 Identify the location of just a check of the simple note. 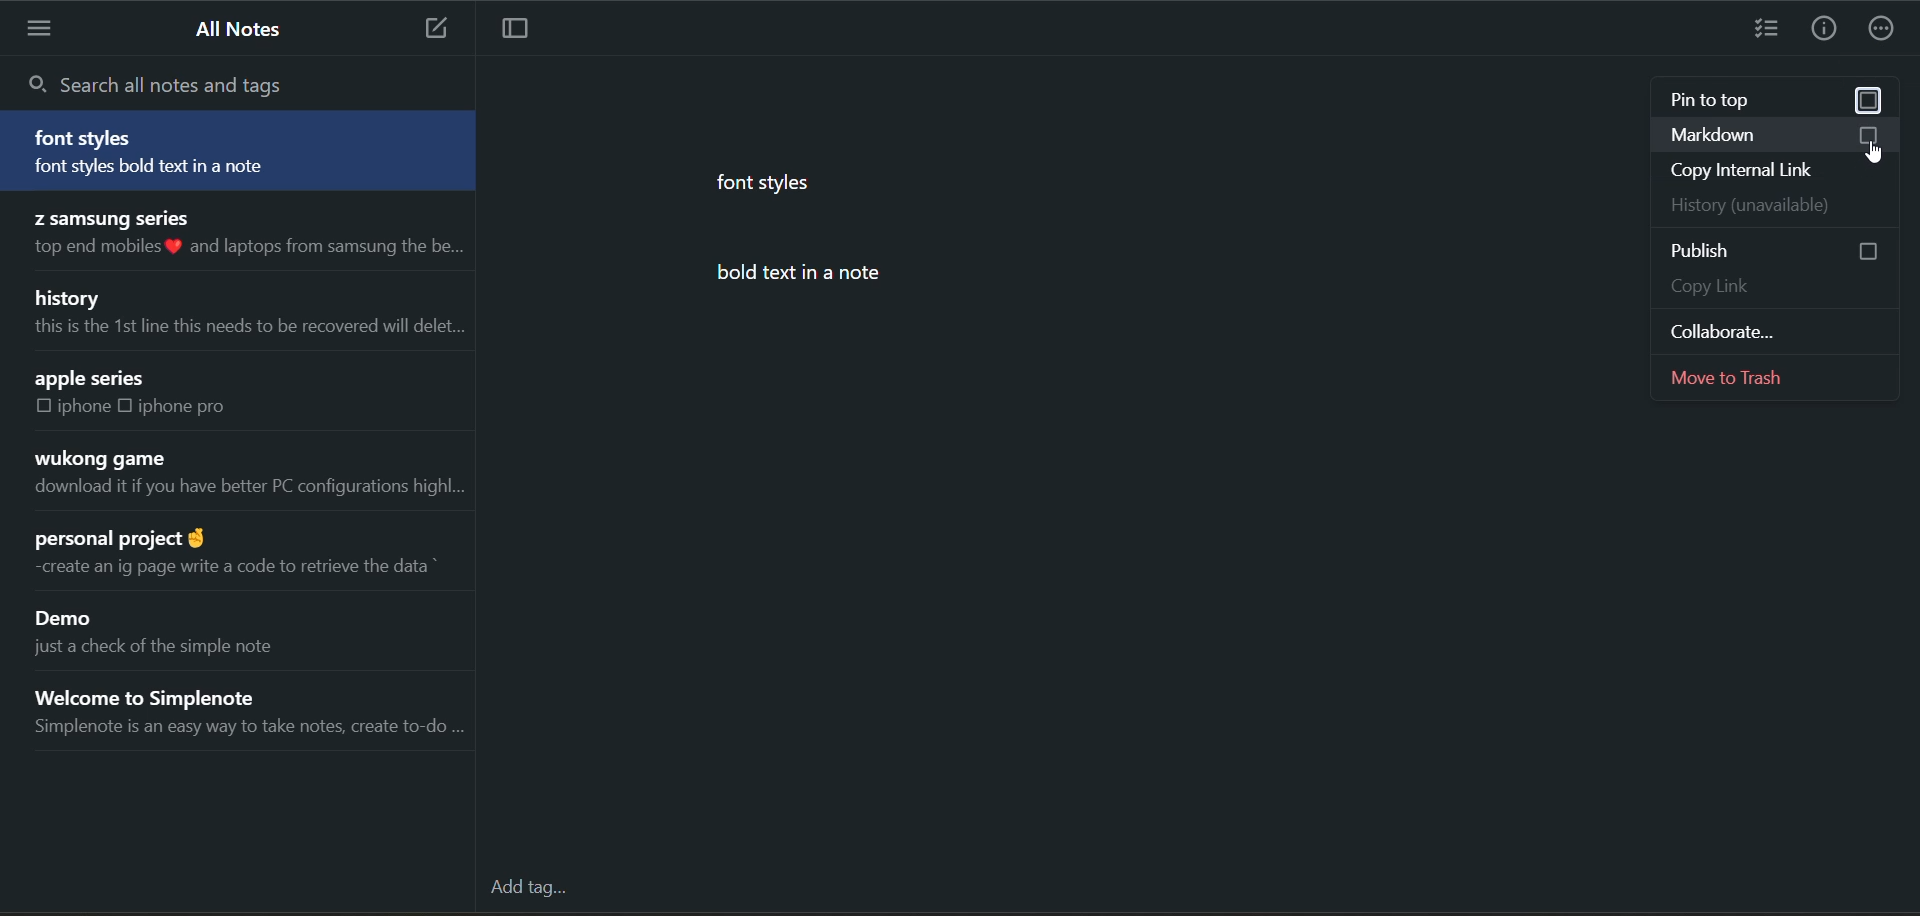
(173, 652).